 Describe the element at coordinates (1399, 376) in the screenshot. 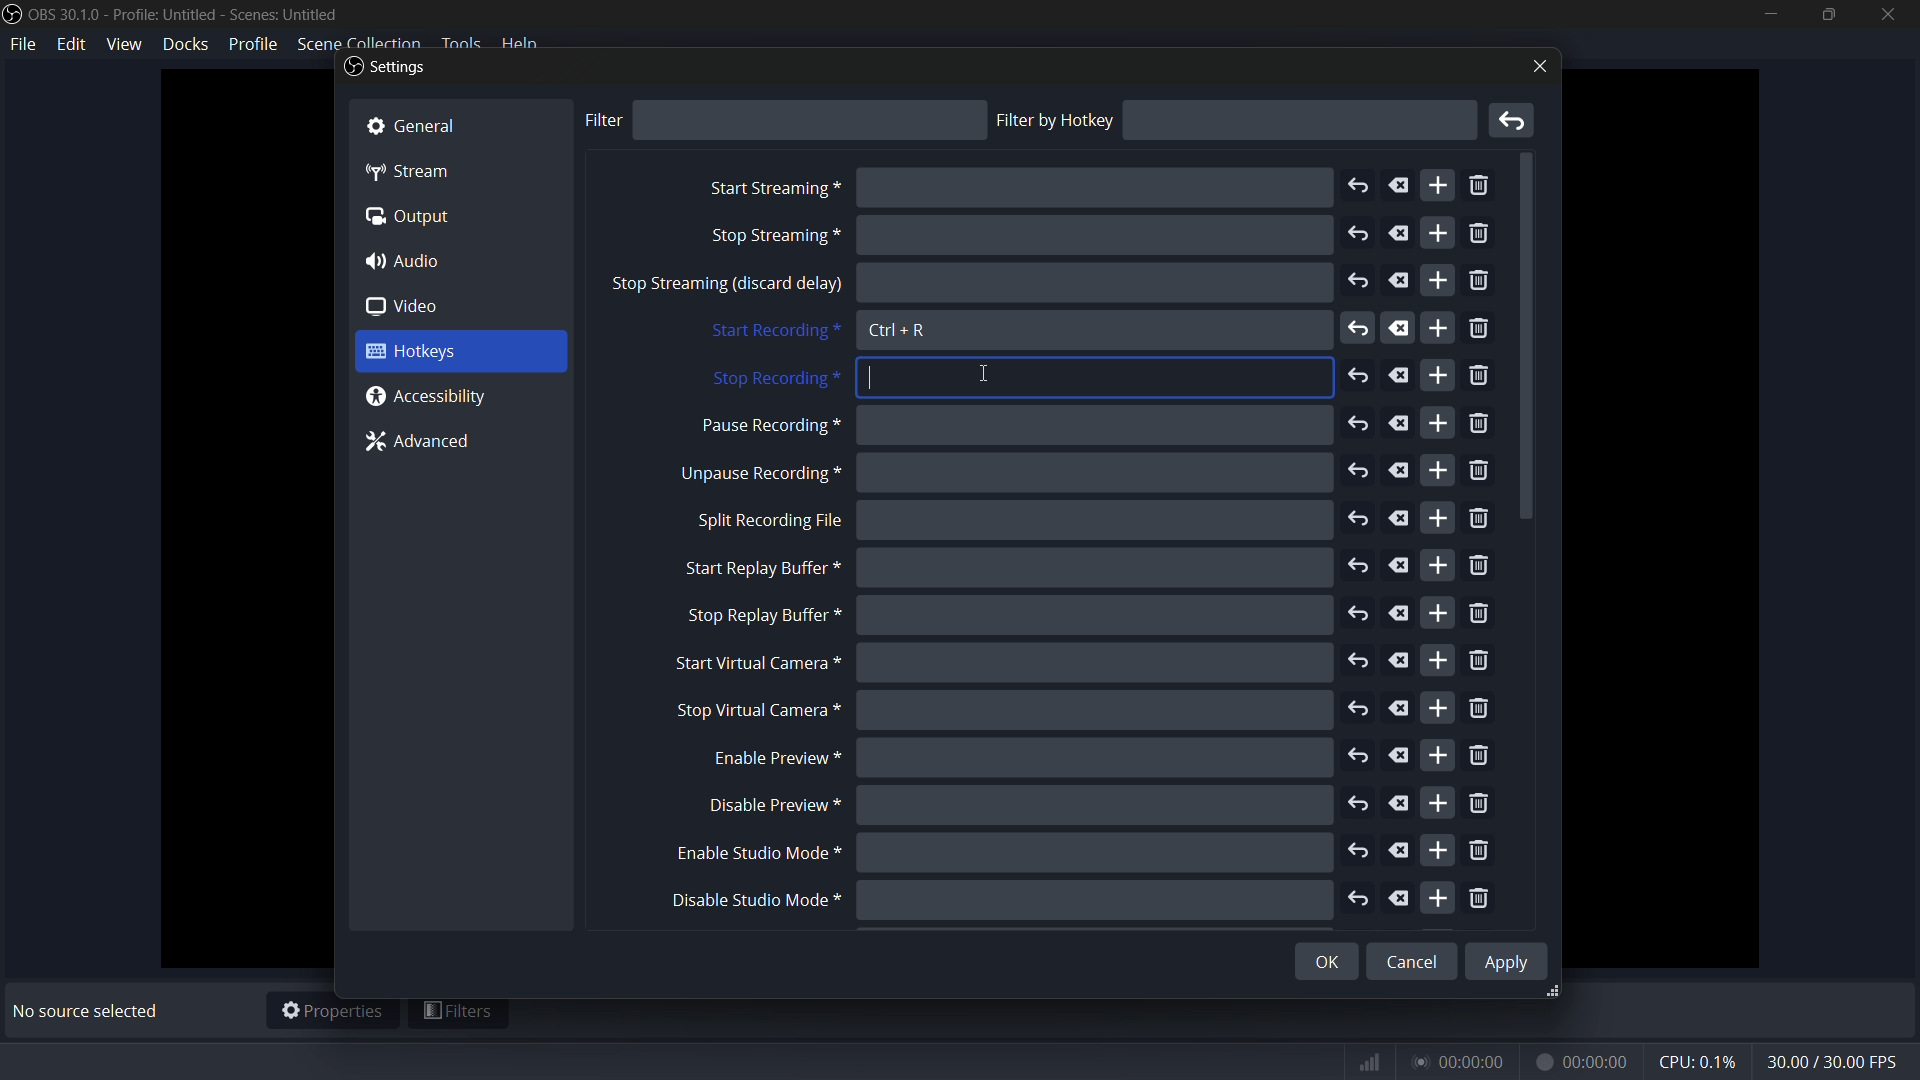

I see `delete` at that location.